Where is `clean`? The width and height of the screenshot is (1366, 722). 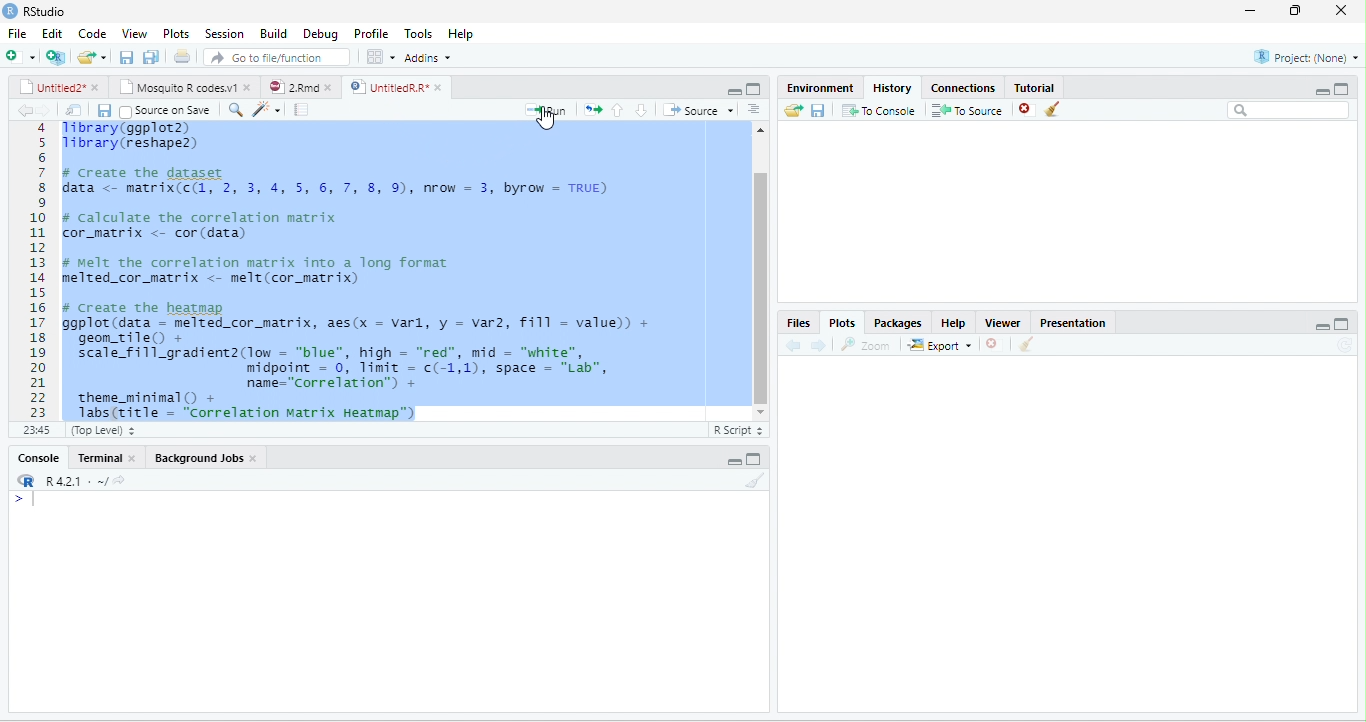 clean is located at coordinates (1066, 111).